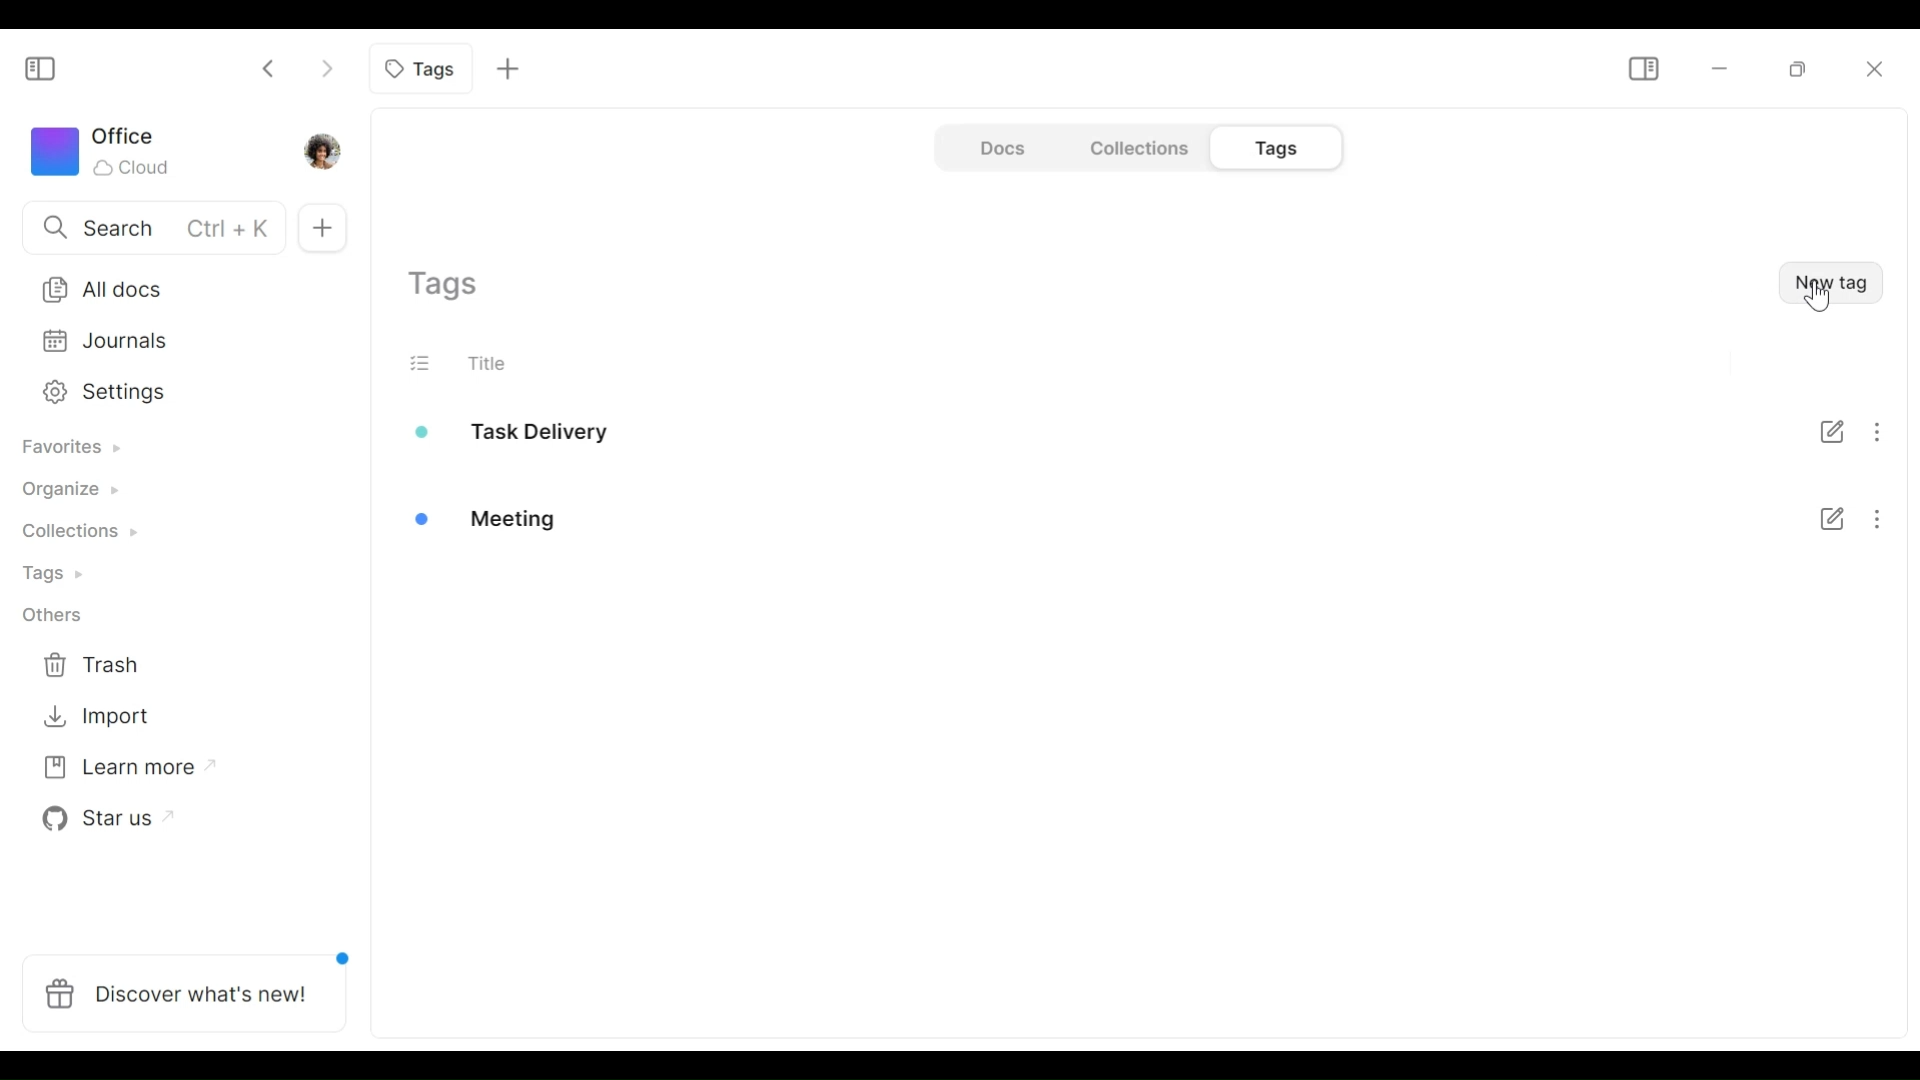  What do you see at coordinates (449, 287) in the screenshot?
I see `Show current tags` at bounding box center [449, 287].